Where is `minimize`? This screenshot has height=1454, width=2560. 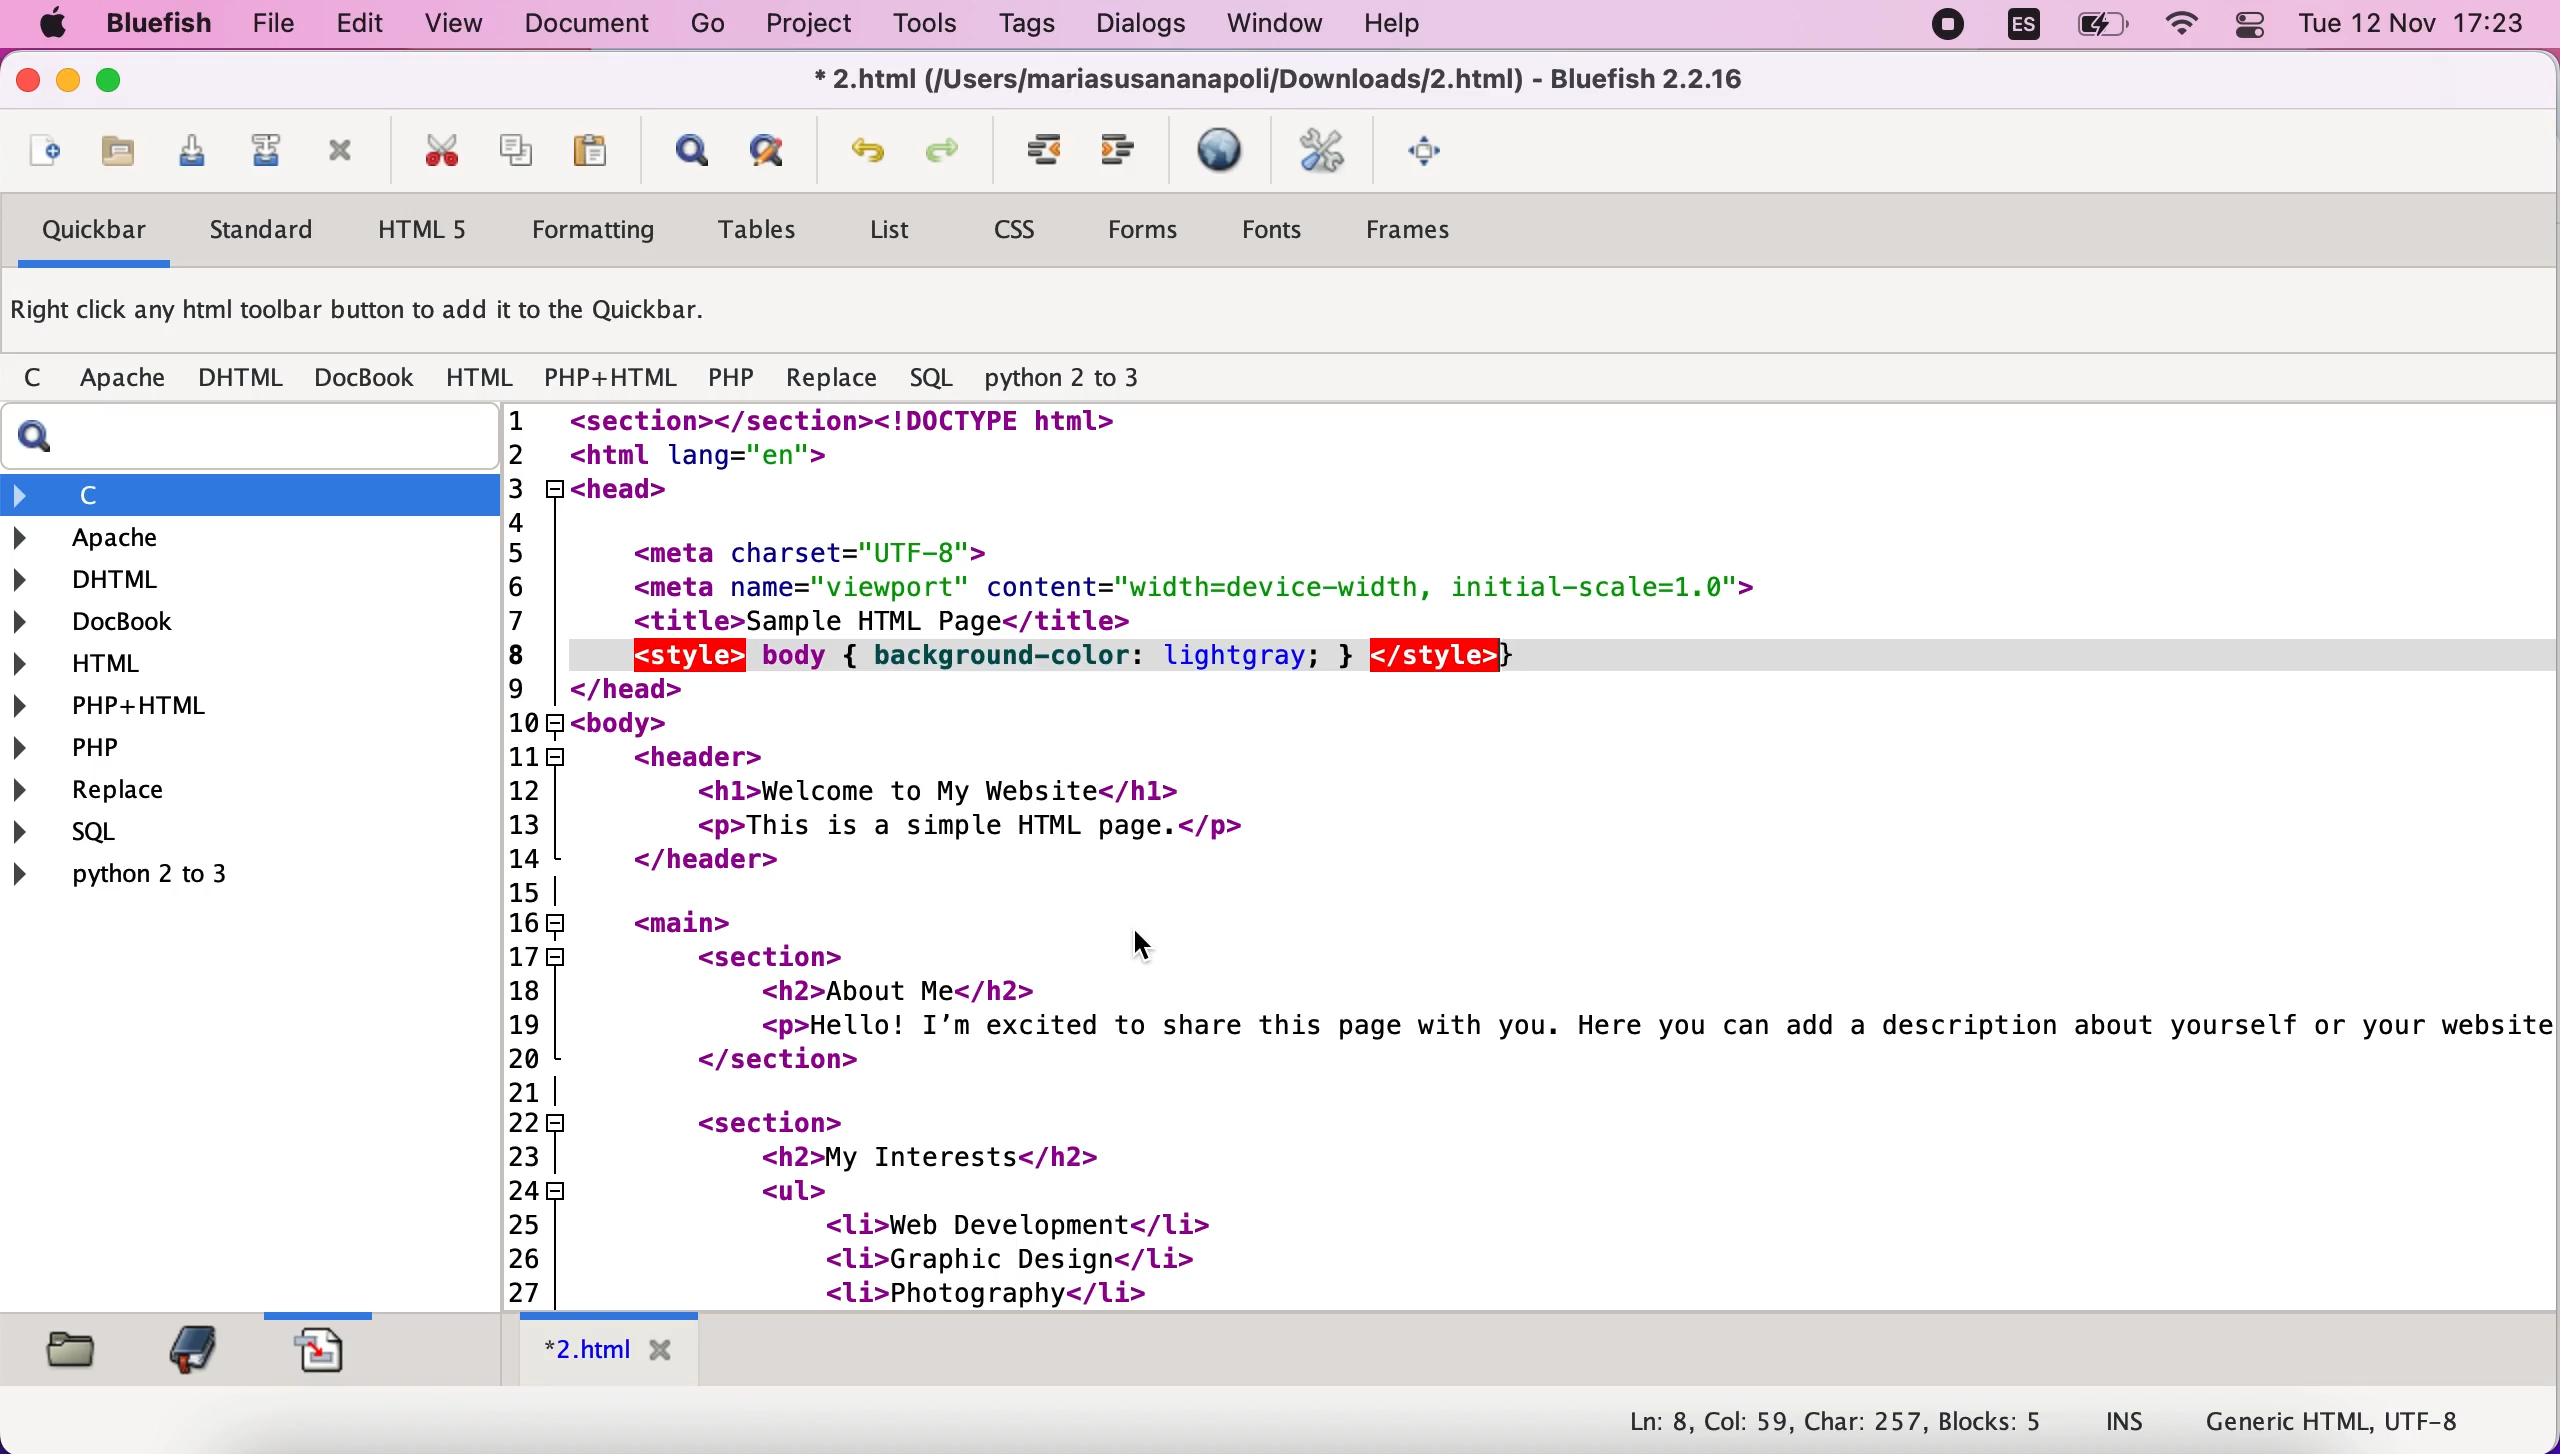
minimize is located at coordinates (69, 83).